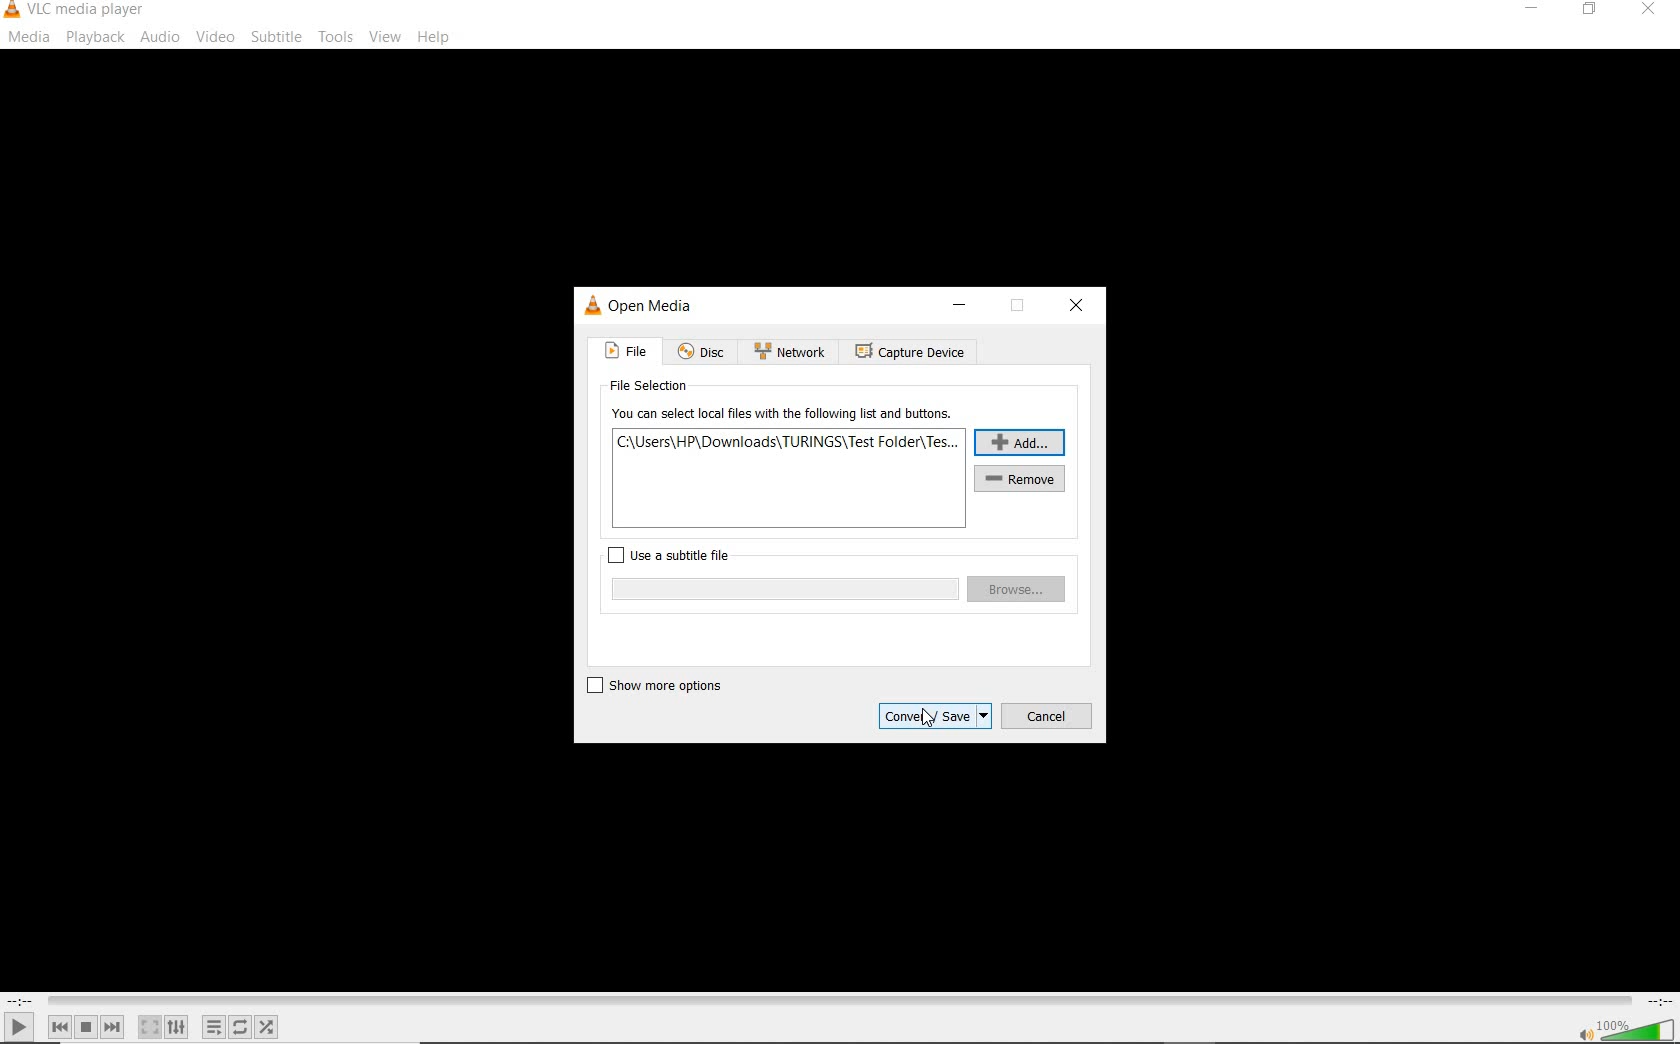  What do you see at coordinates (86, 1027) in the screenshot?
I see `stop` at bounding box center [86, 1027].